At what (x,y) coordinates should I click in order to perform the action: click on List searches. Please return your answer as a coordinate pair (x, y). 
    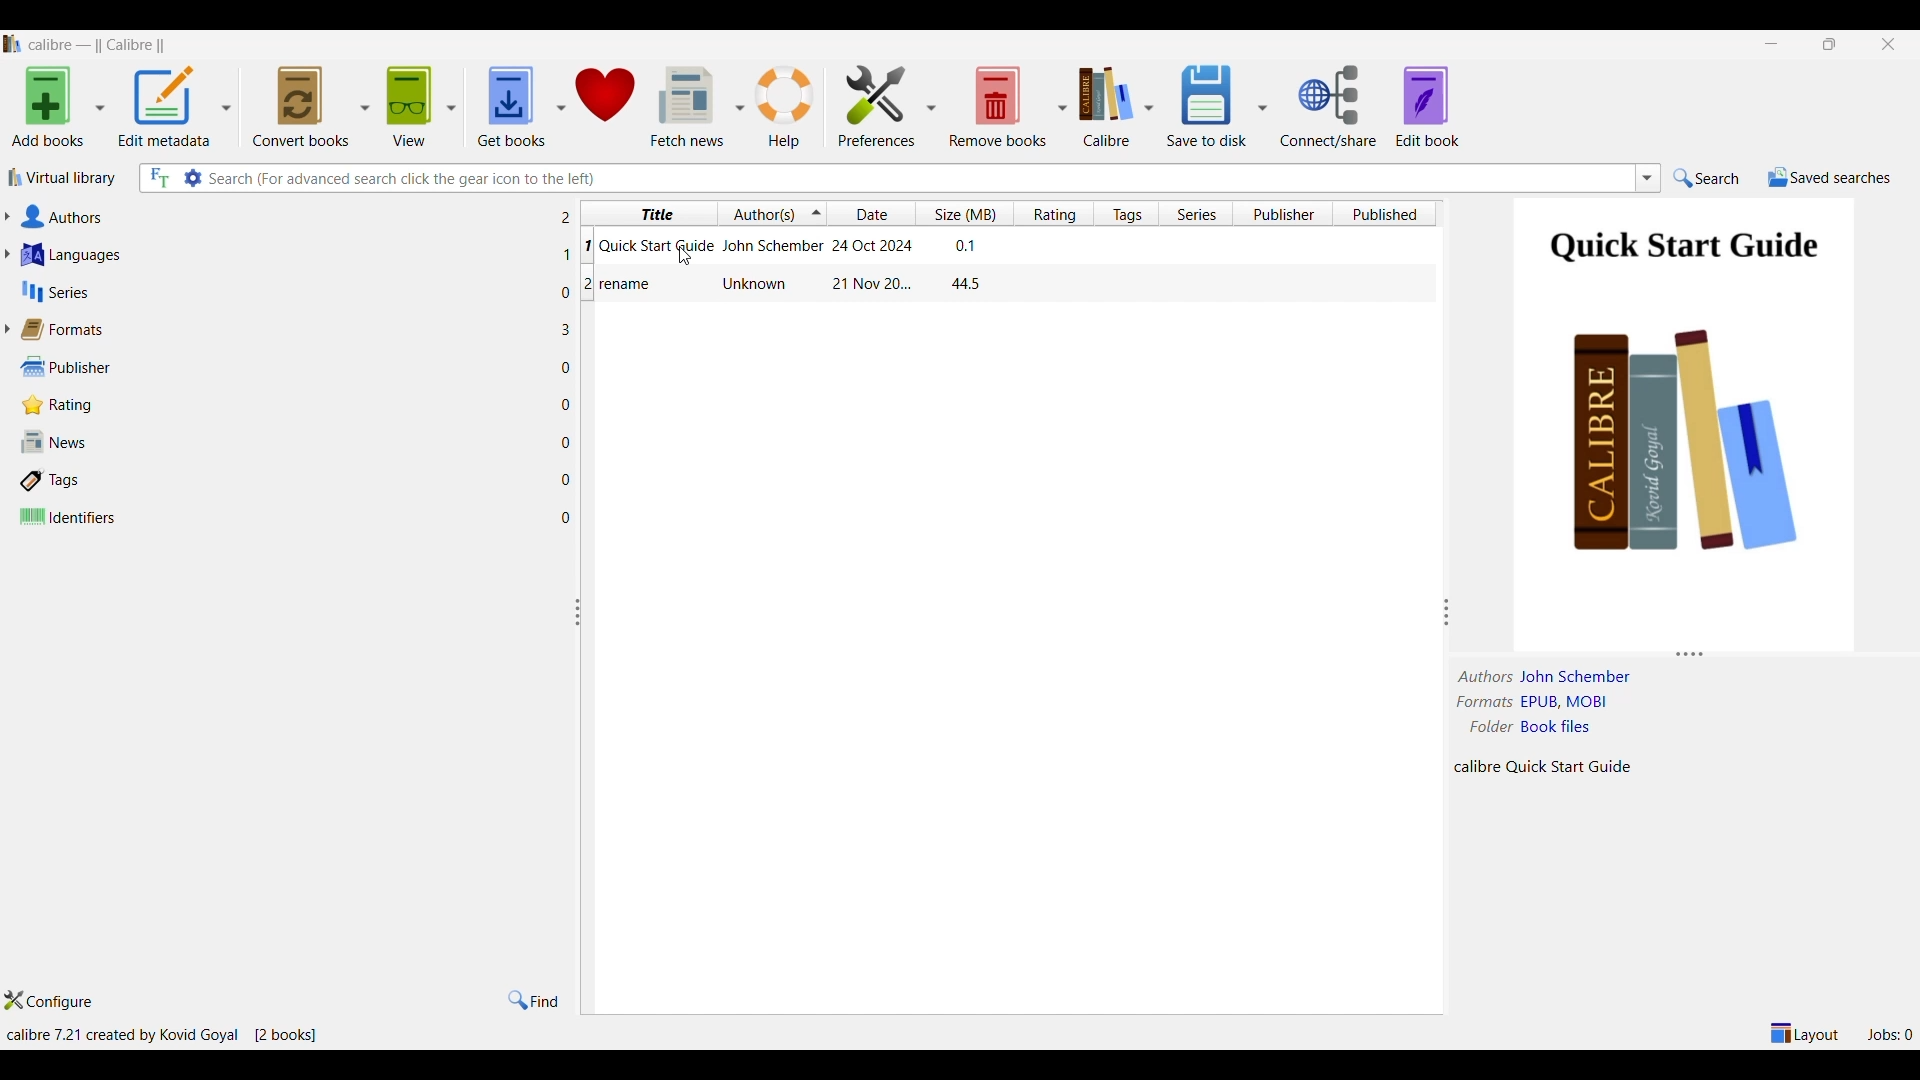
    Looking at the image, I should click on (1648, 178).